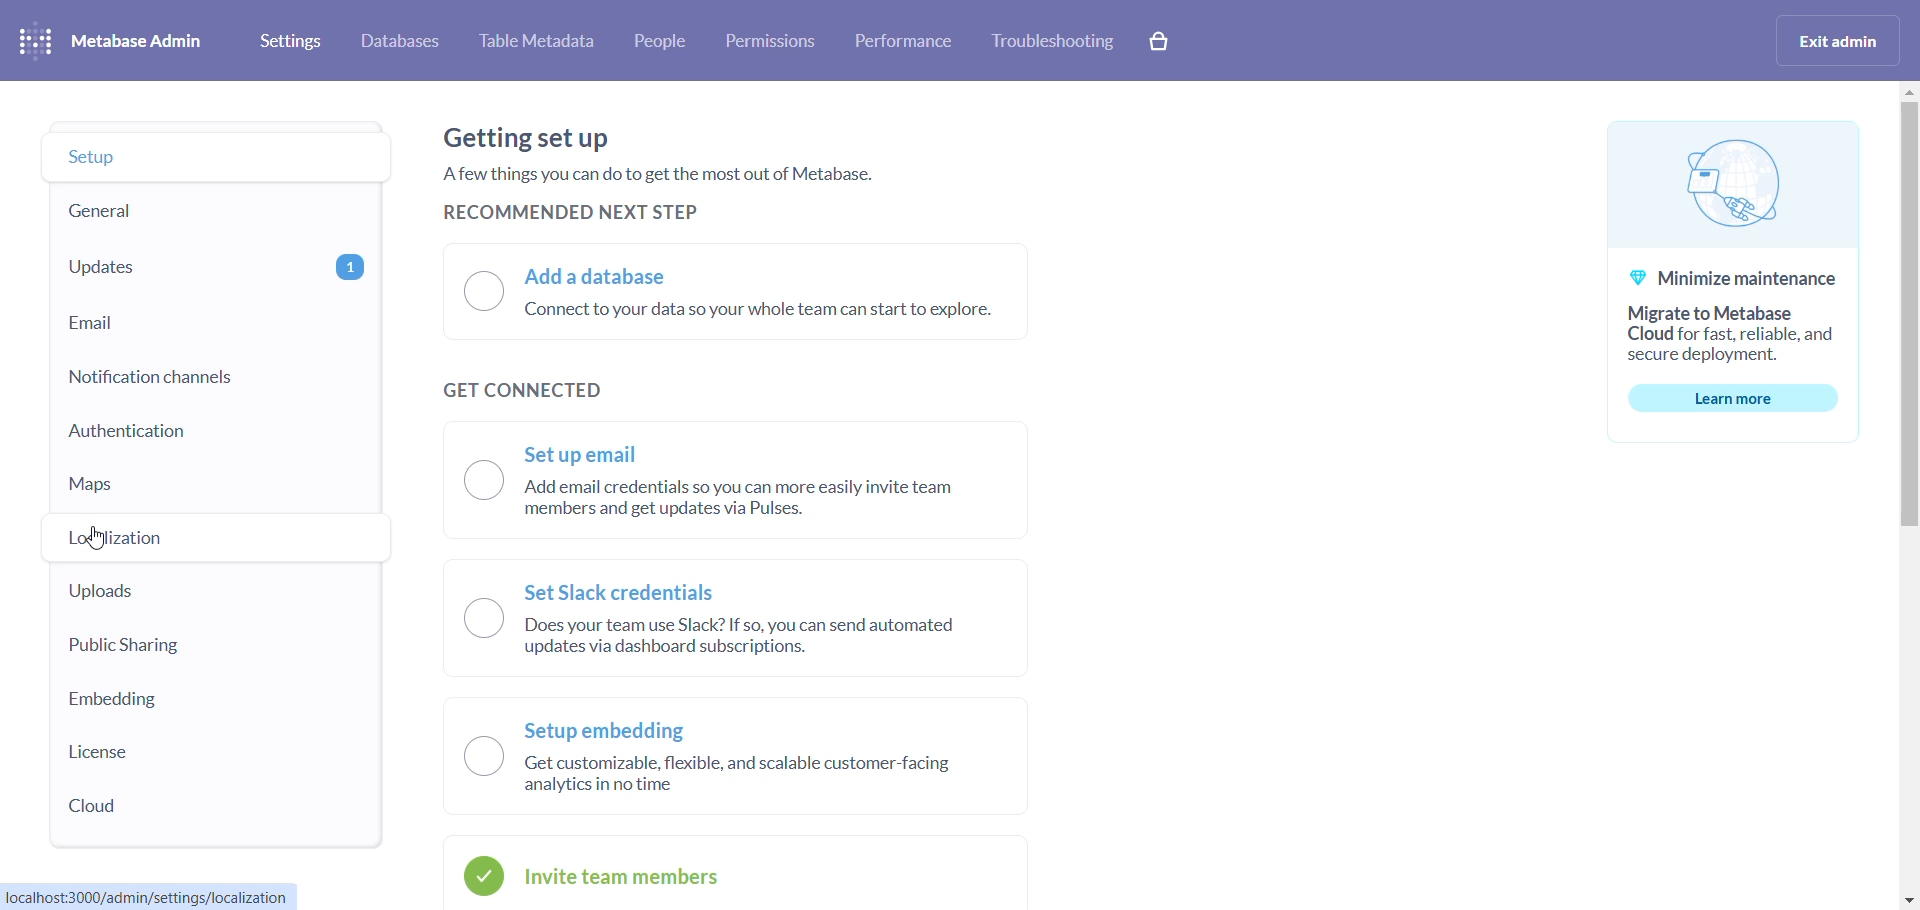 The height and width of the screenshot is (910, 1920). I want to click on public sharing, so click(187, 644).